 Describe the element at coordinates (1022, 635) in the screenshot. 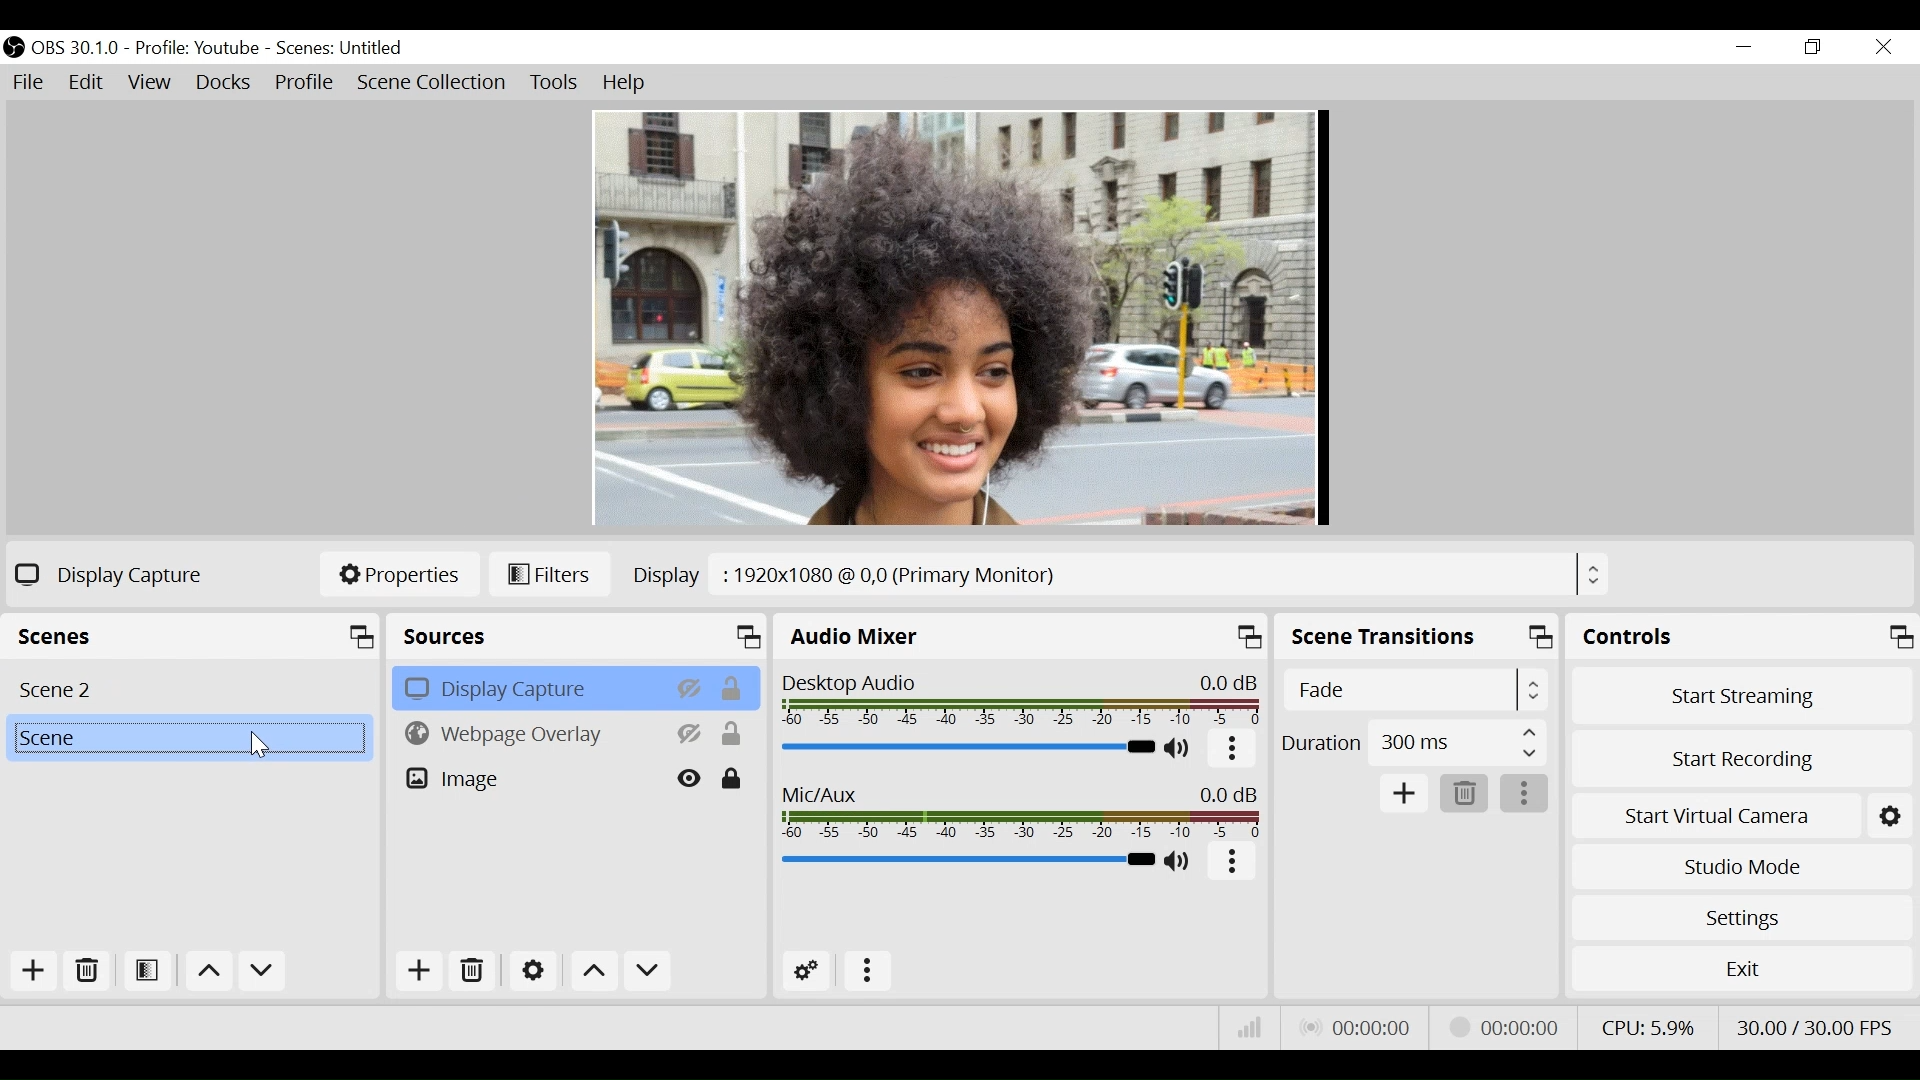

I see `Audio Mixer` at that location.